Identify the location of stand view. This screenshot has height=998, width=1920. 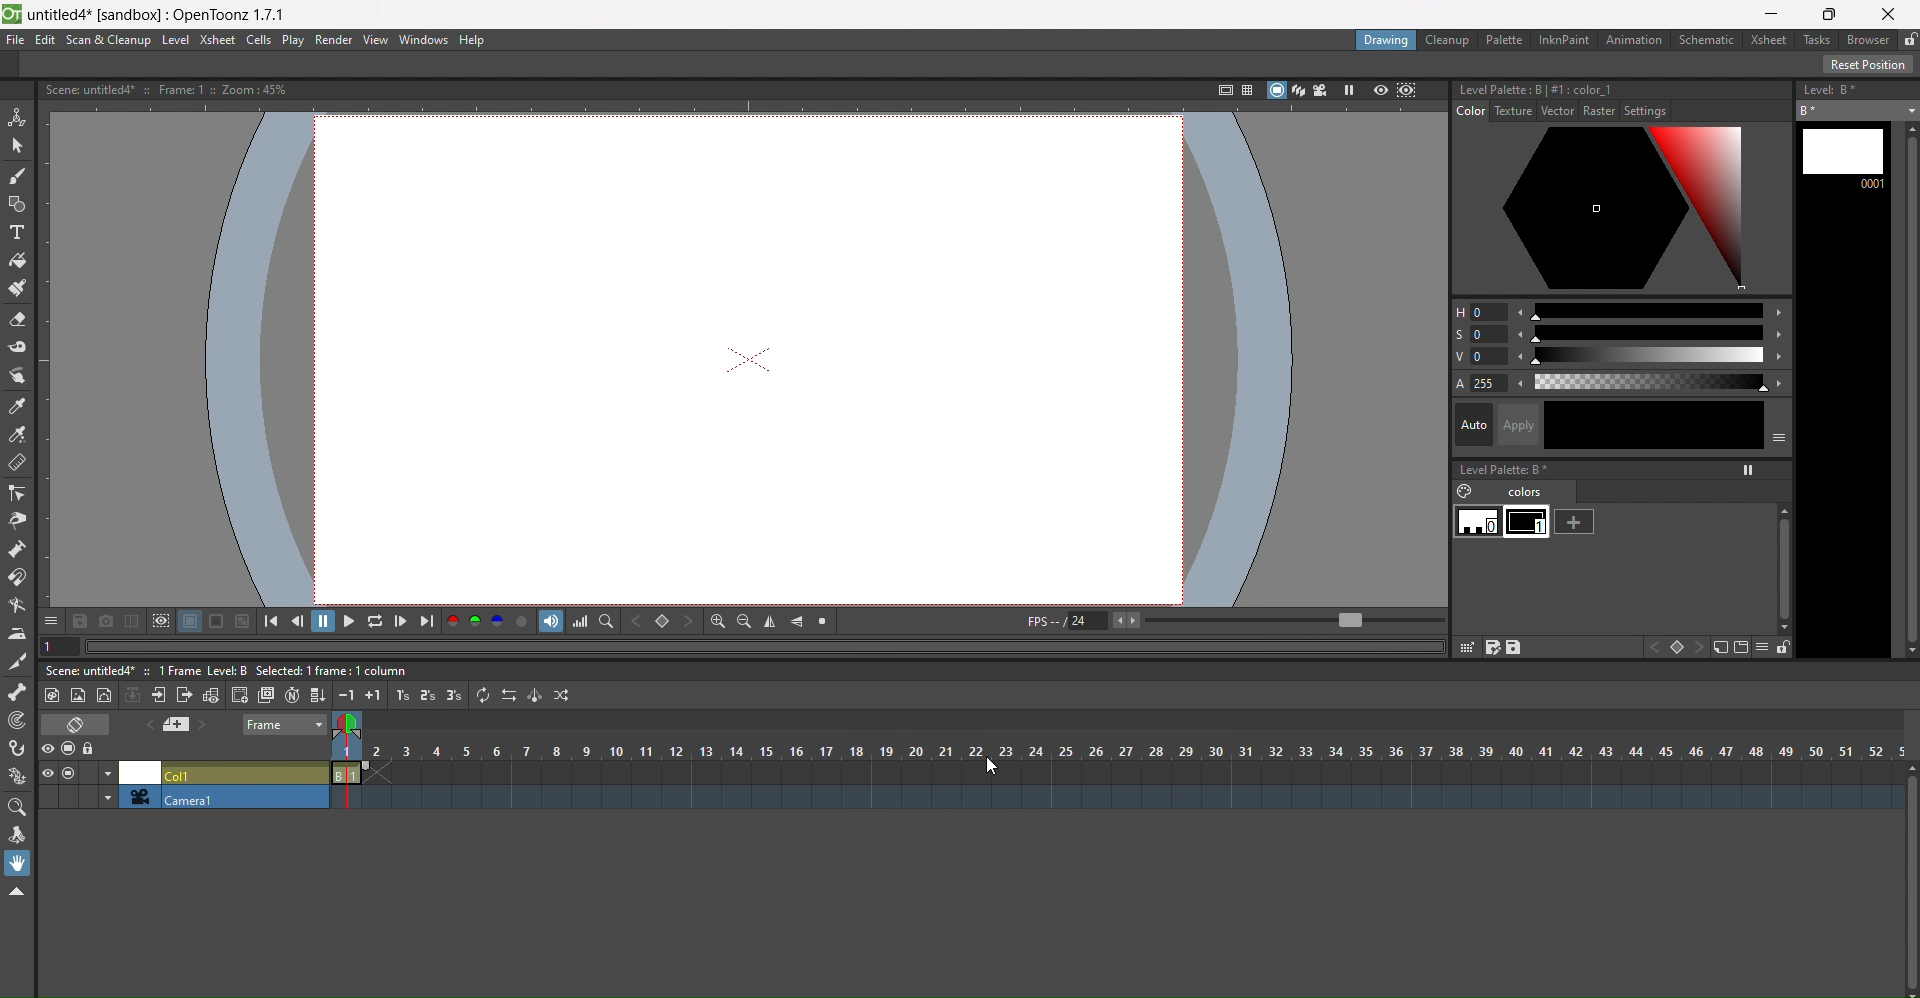
(1285, 91).